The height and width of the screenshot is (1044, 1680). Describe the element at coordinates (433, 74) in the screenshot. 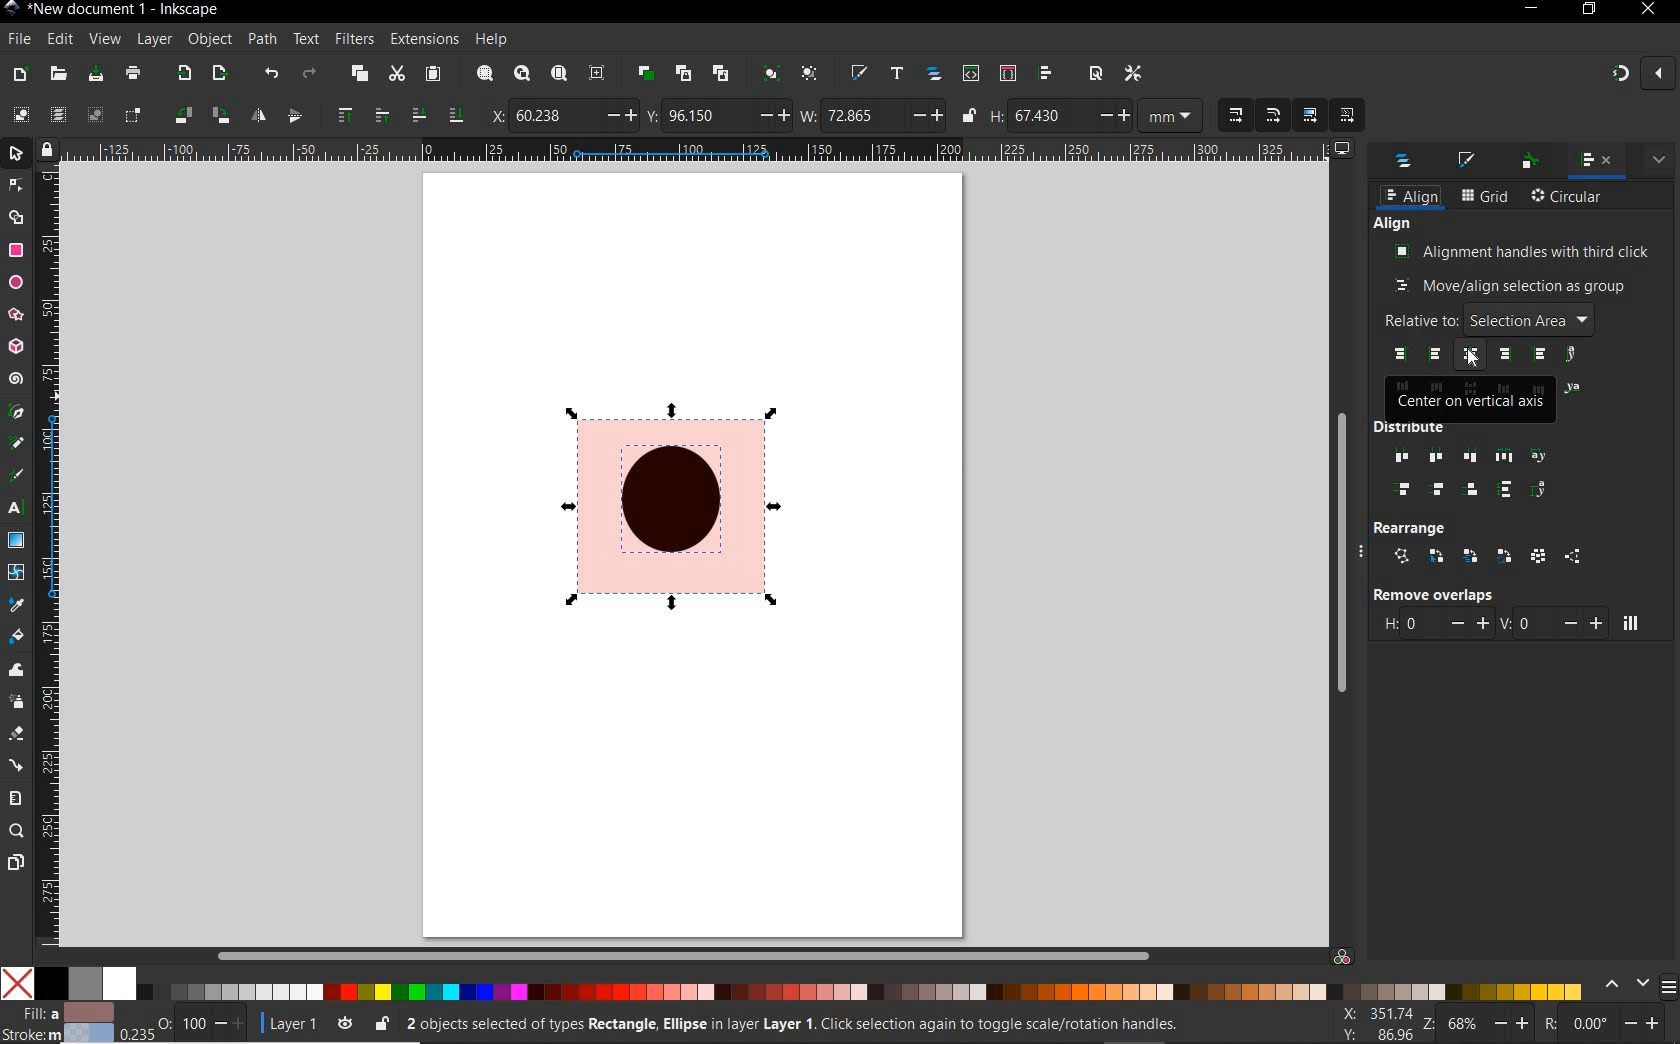

I see `paste` at that location.